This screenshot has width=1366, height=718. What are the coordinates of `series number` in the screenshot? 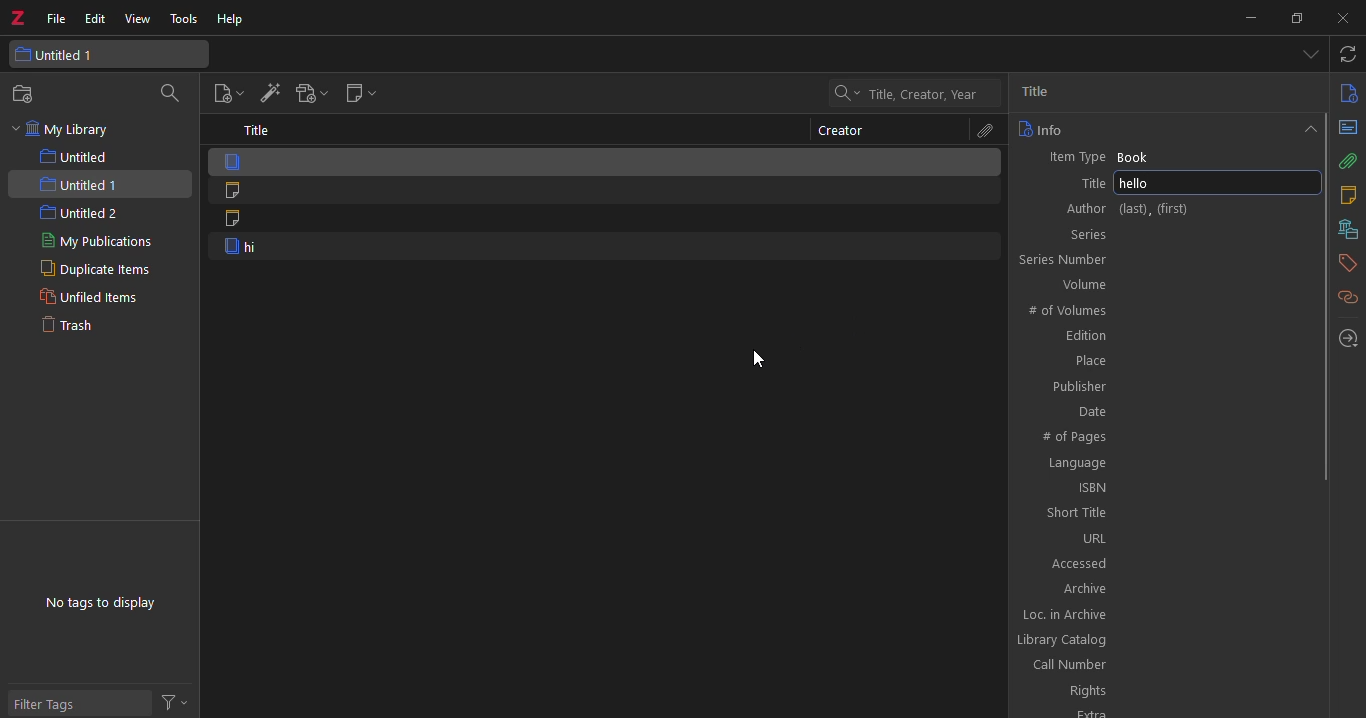 It's located at (1163, 259).